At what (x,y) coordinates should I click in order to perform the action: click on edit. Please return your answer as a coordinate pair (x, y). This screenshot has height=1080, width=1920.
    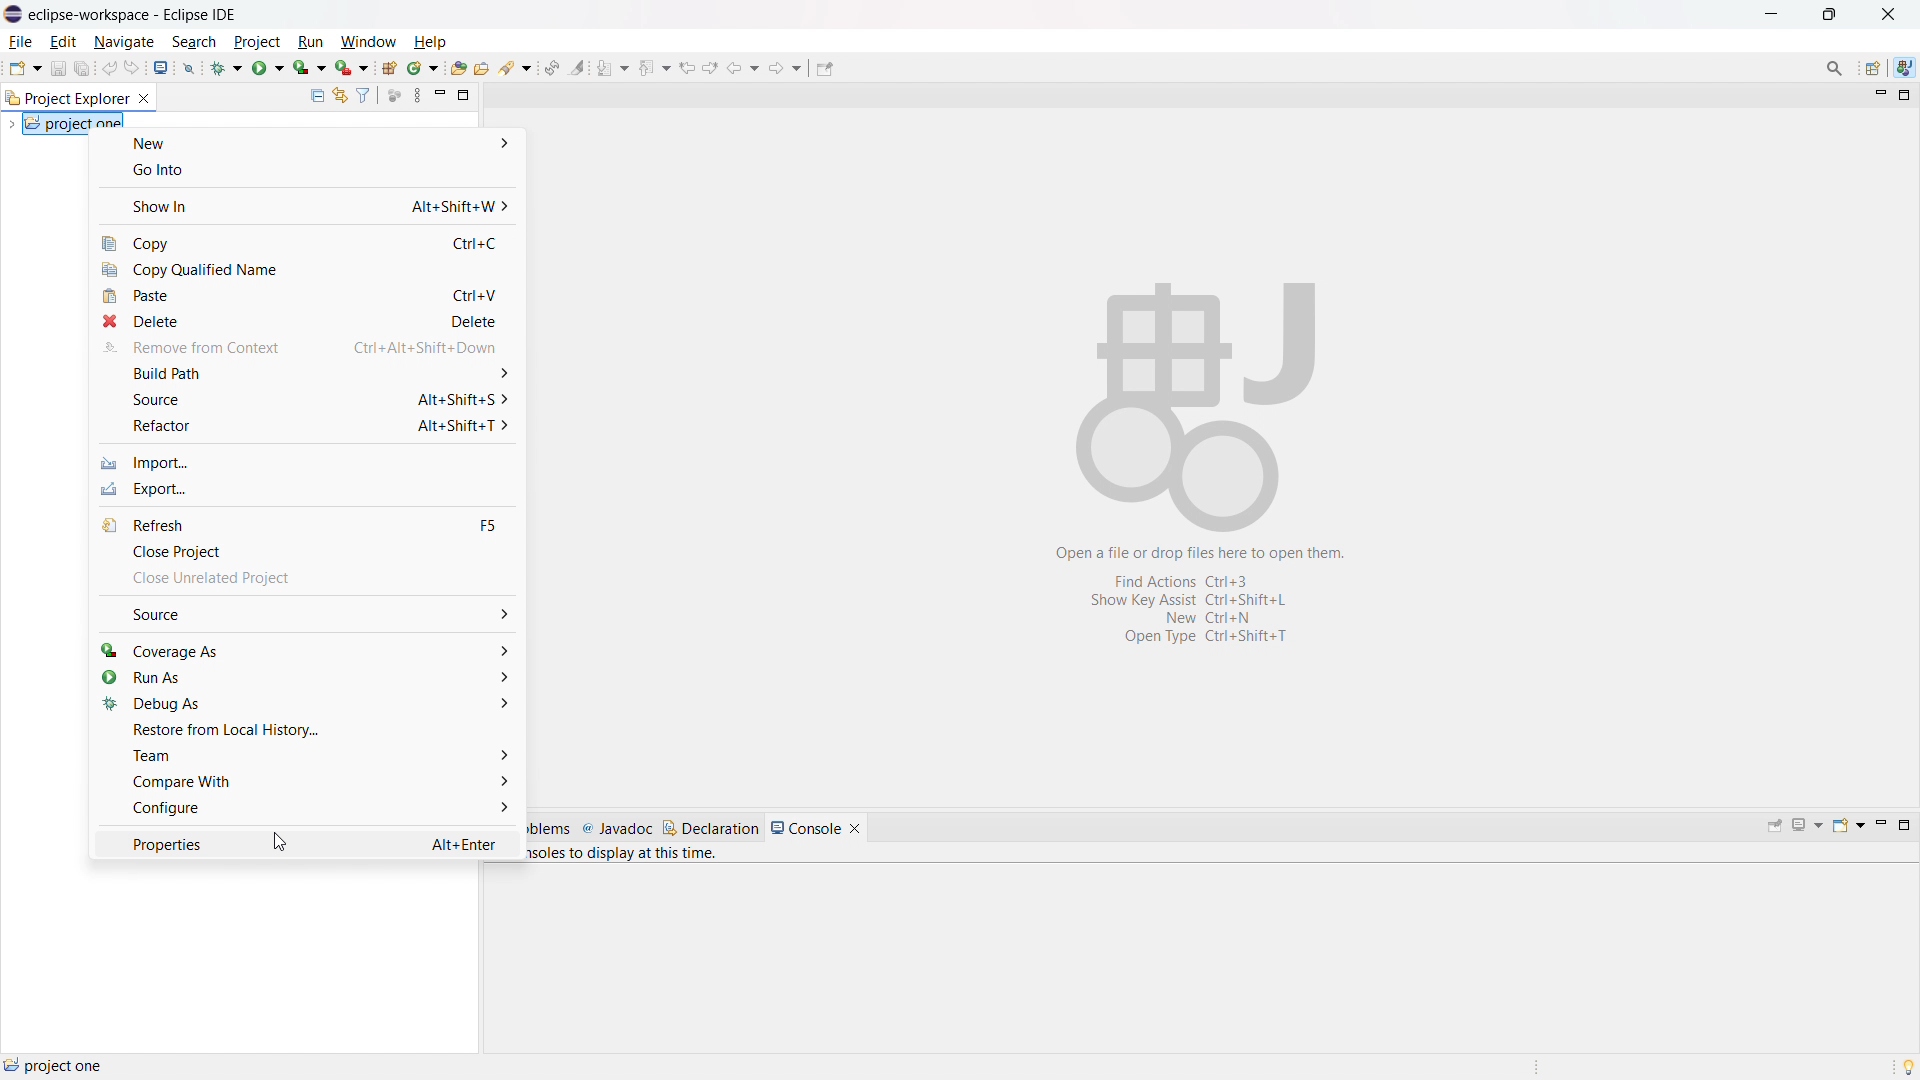
    Looking at the image, I should click on (63, 43).